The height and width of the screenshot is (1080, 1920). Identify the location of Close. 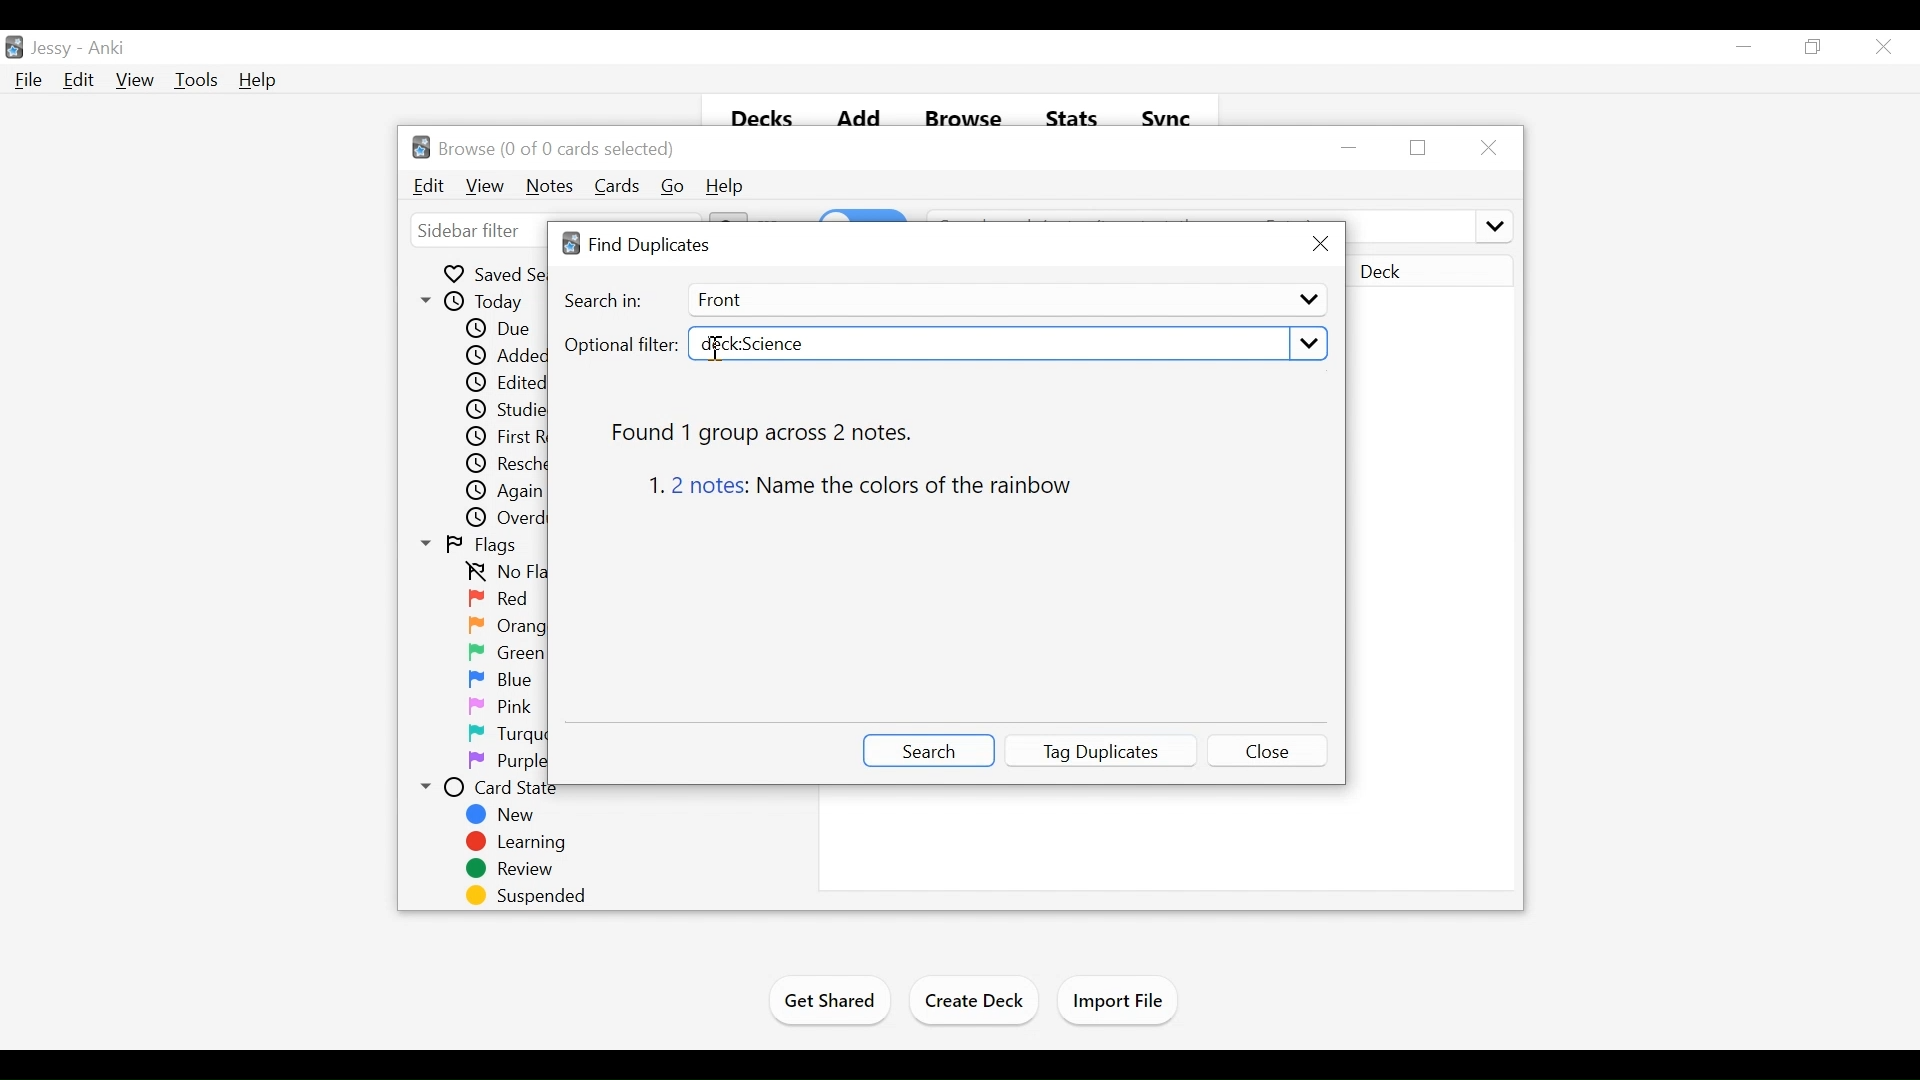
(1270, 749).